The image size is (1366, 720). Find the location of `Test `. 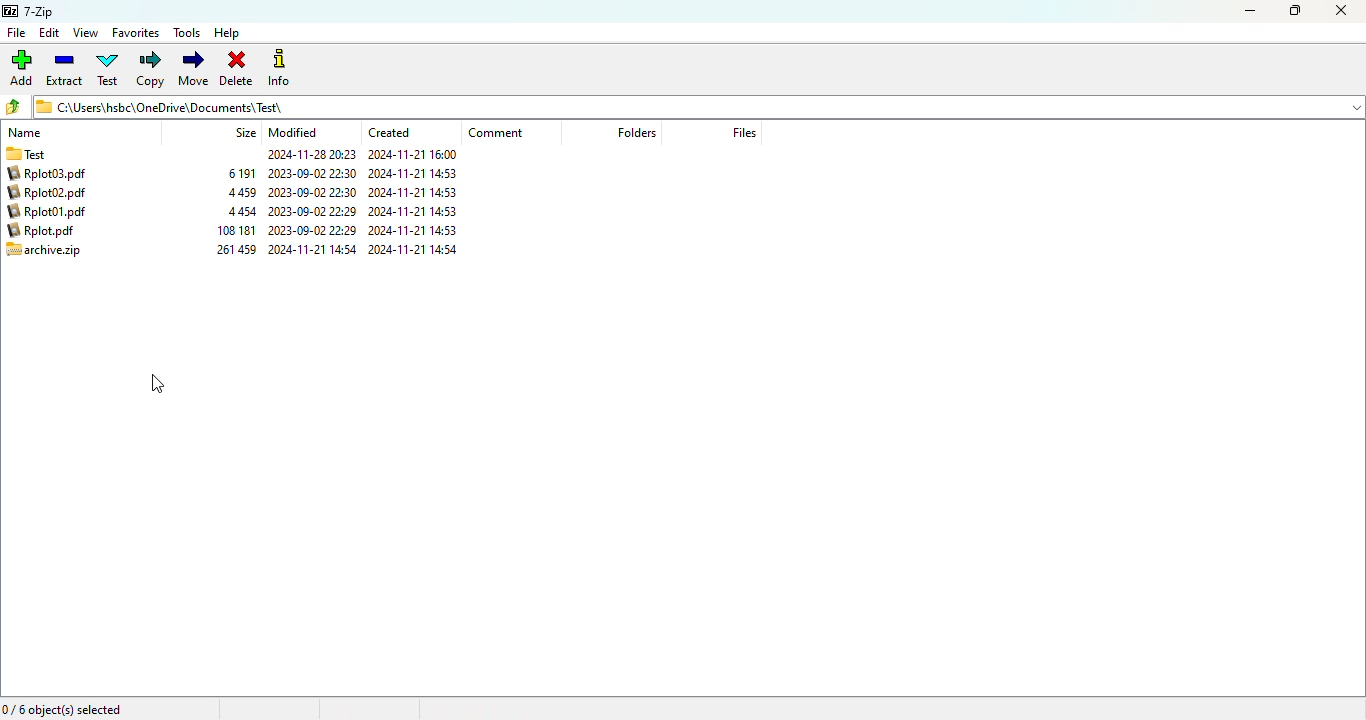

Test  is located at coordinates (59, 154).